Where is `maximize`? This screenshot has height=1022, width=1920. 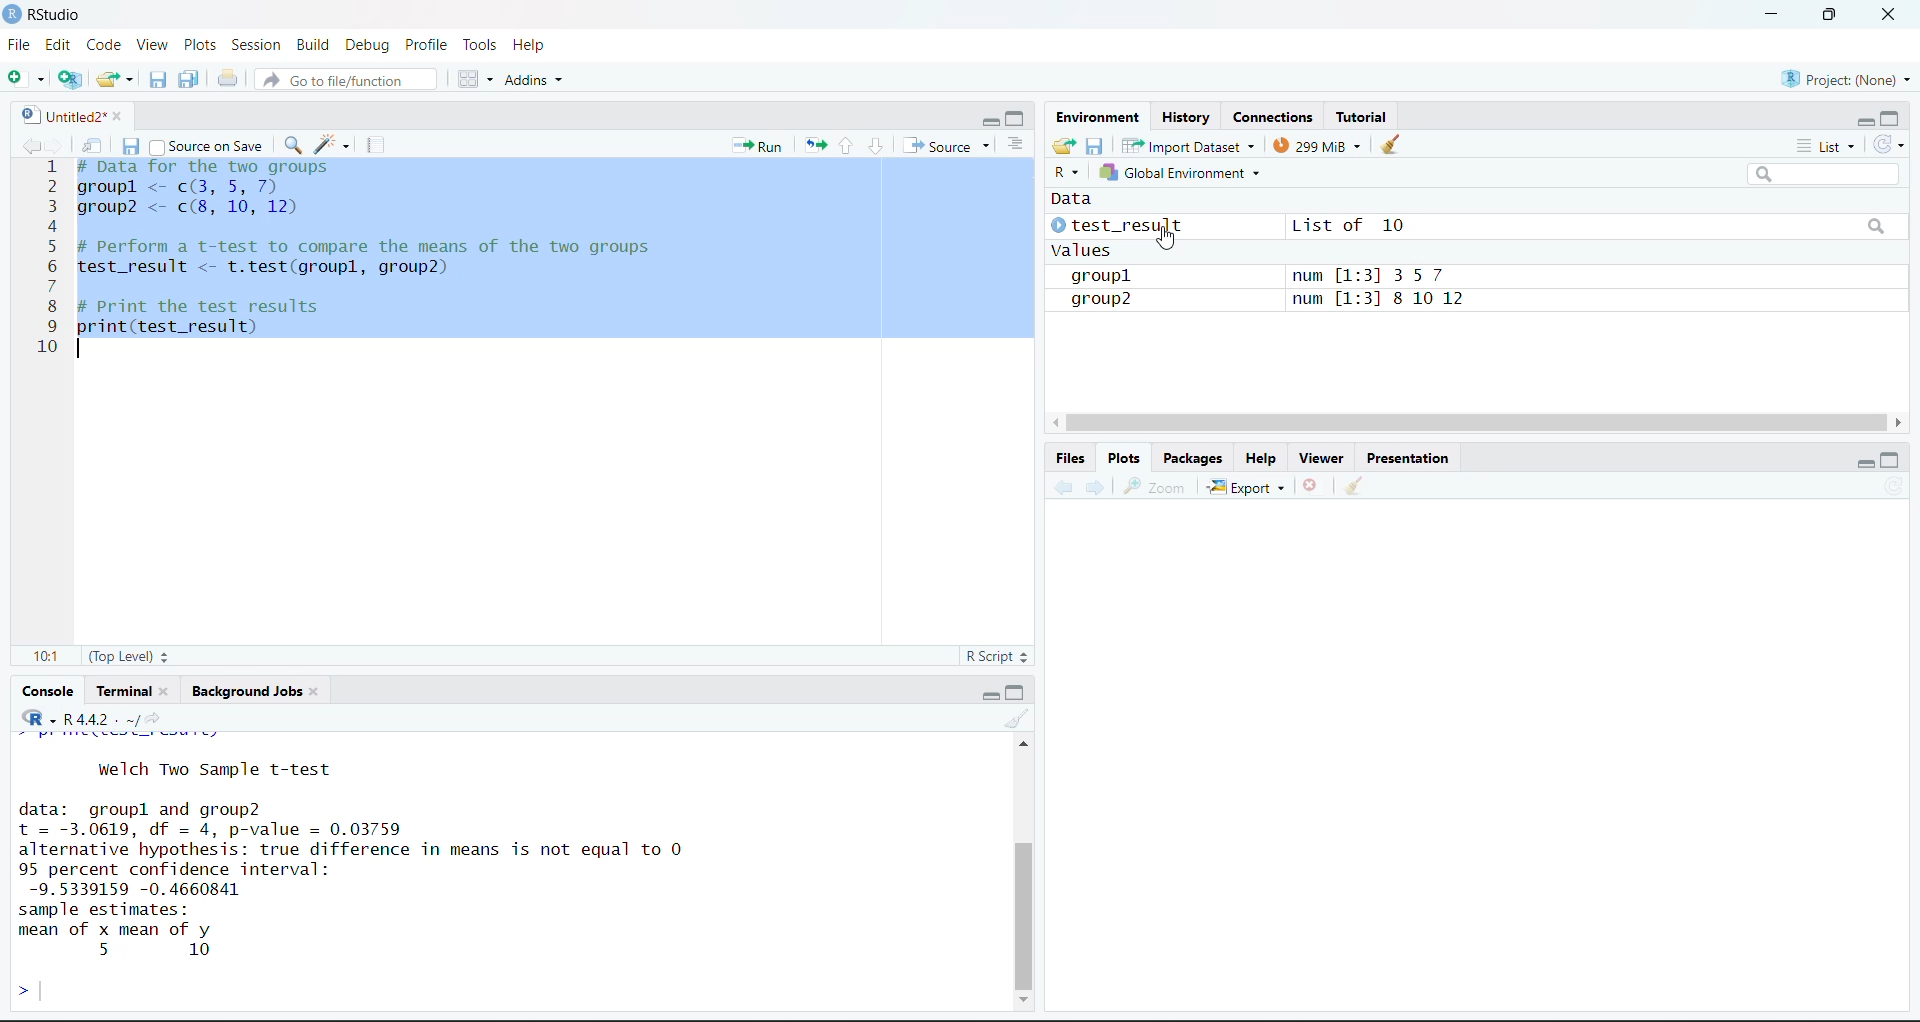
maximize is located at coordinates (1014, 693).